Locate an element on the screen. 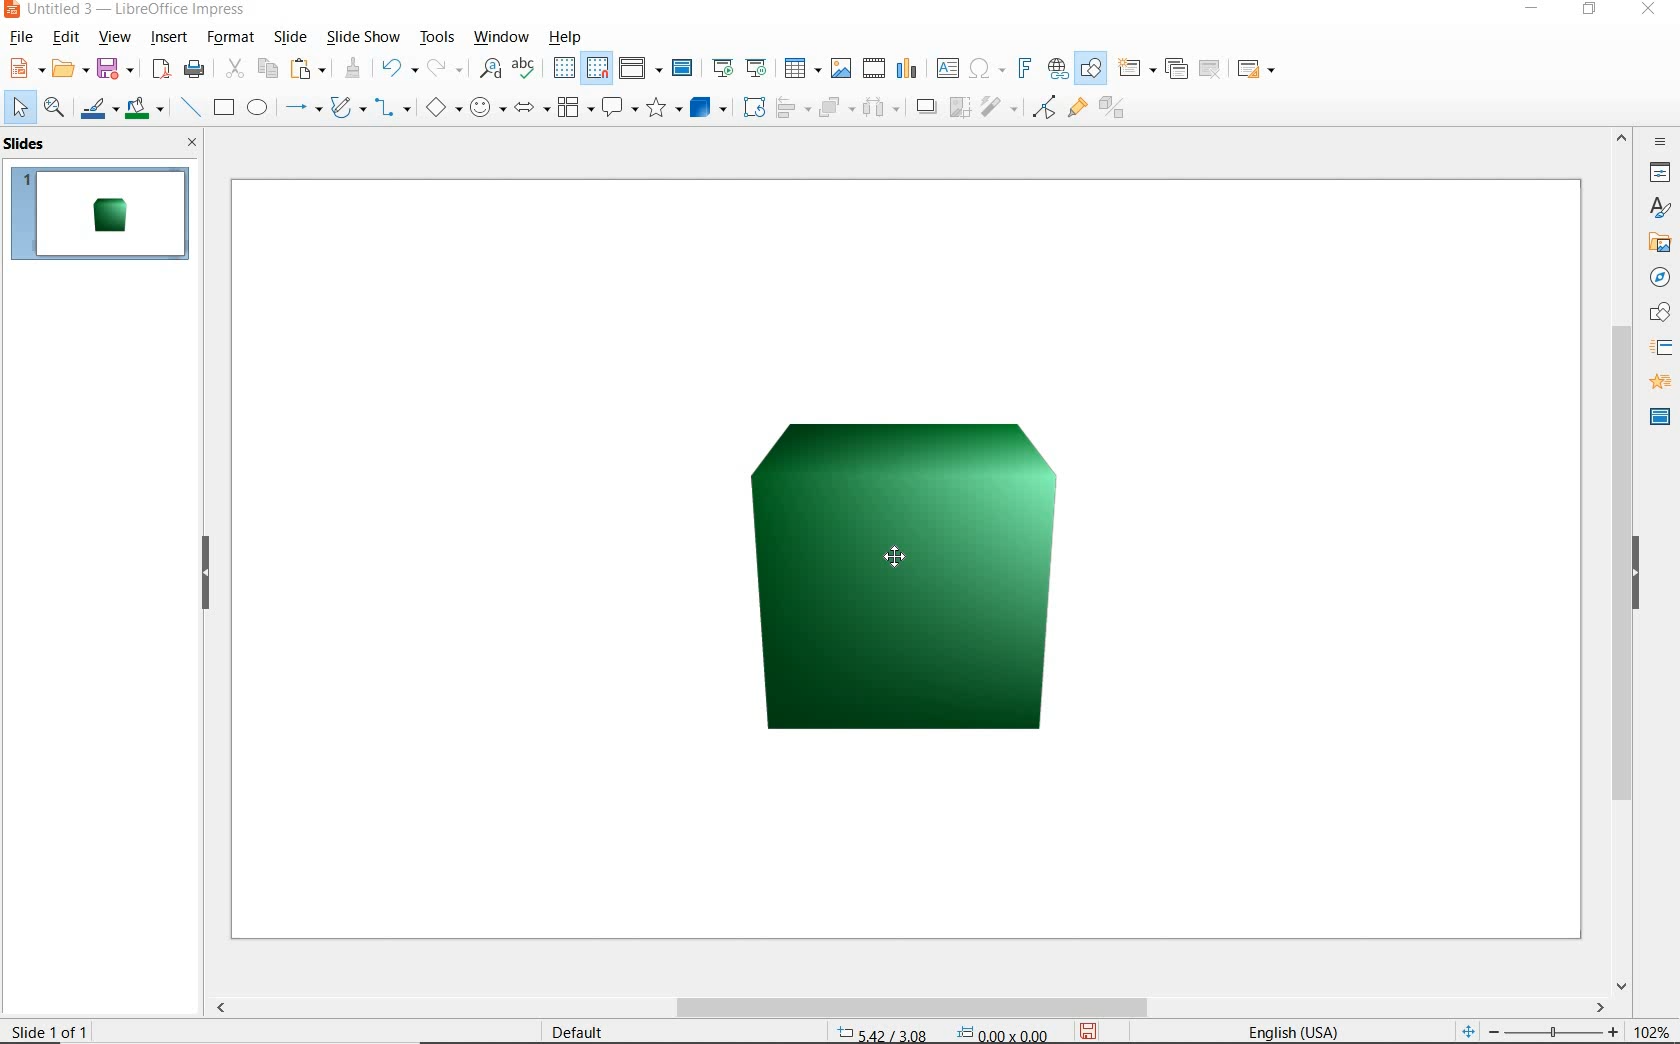 The image size is (1680, 1044). TOGGLE POINT EDIT MODE is located at coordinates (1043, 107).